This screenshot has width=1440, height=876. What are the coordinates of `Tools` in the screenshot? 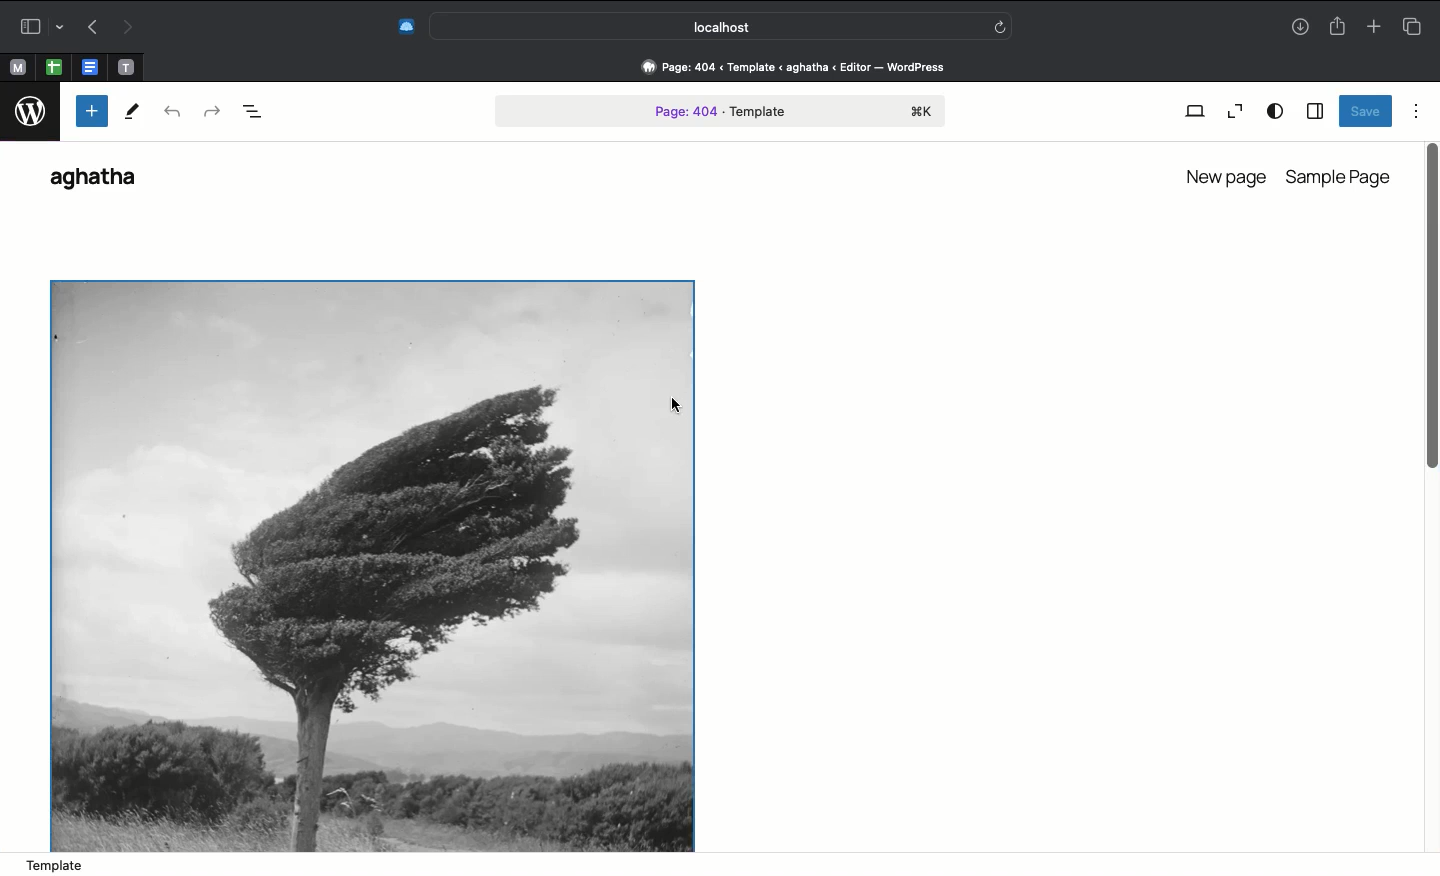 It's located at (131, 112).